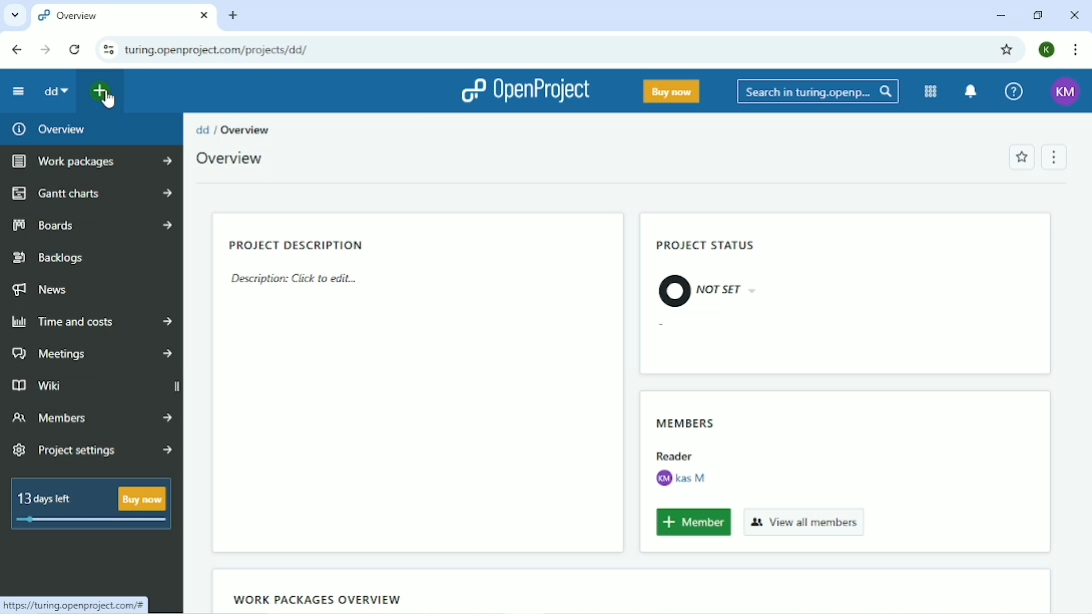 The image size is (1092, 614). Describe the element at coordinates (230, 158) in the screenshot. I see `Overview` at that location.